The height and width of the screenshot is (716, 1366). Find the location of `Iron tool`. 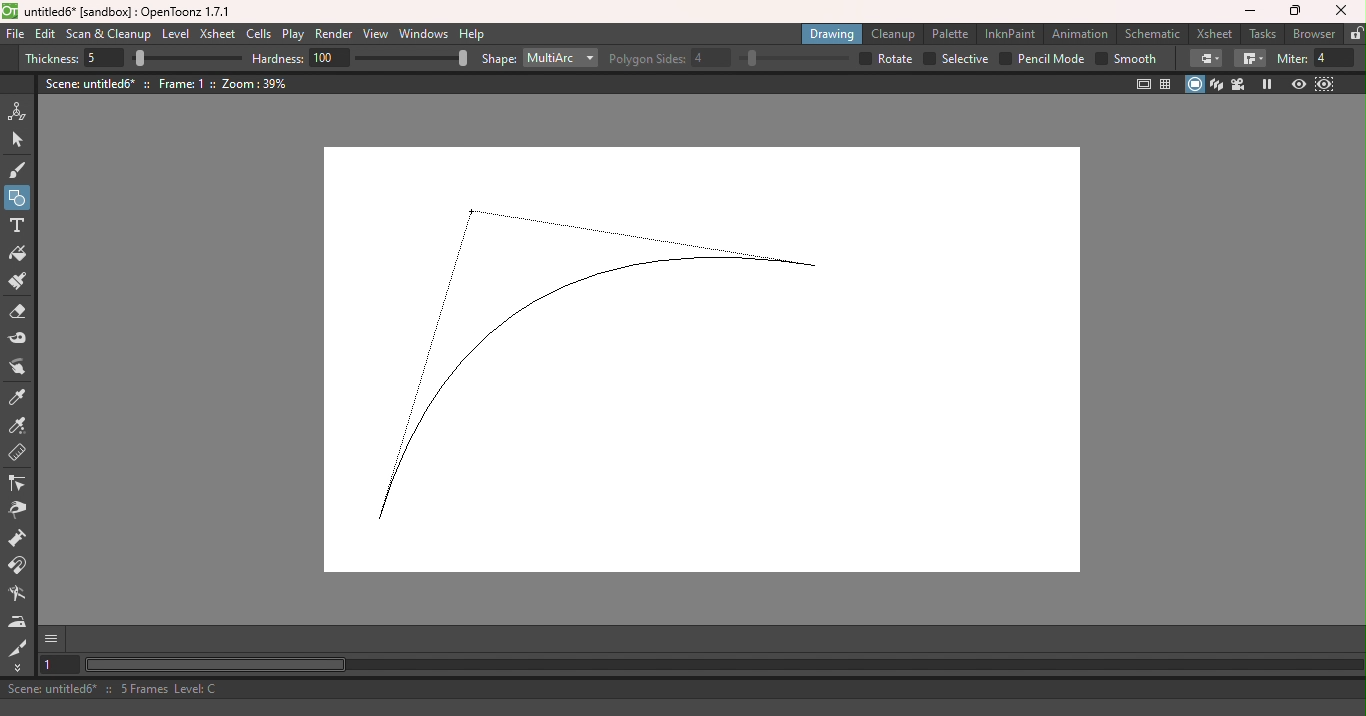

Iron tool is located at coordinates (18, 623).